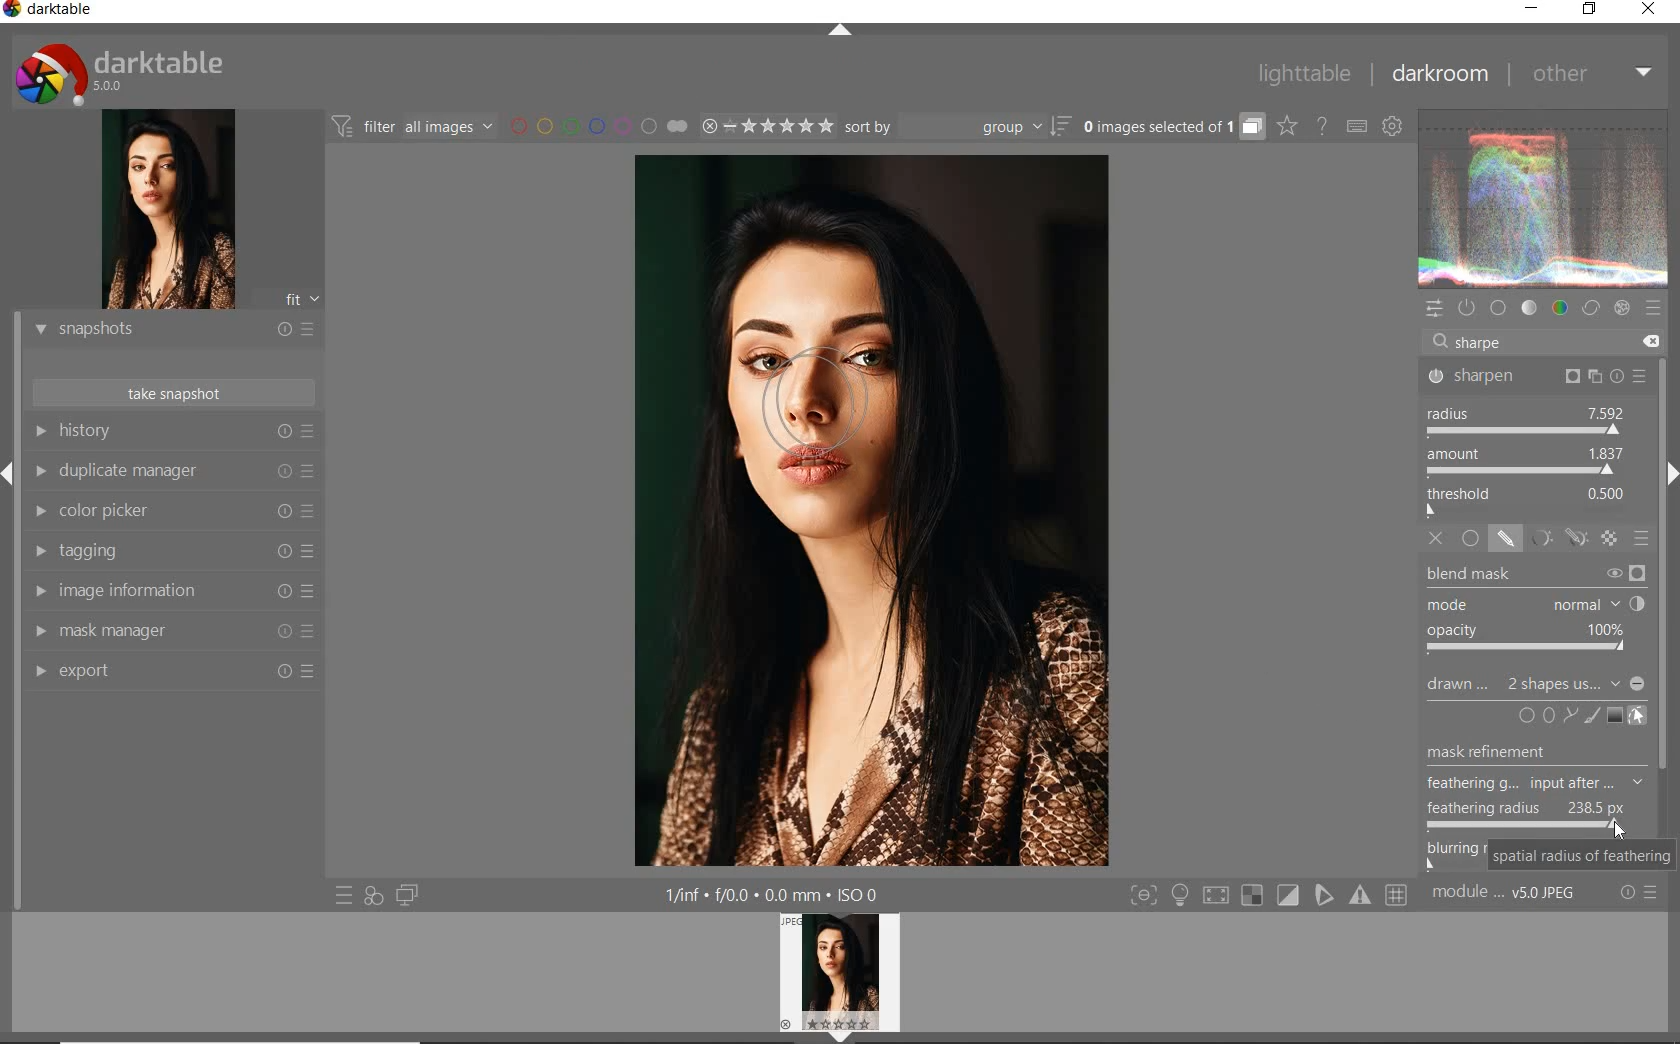  Describe the element at coordinates (1218, 897) in the screenshot. I see `sign ` at that location.